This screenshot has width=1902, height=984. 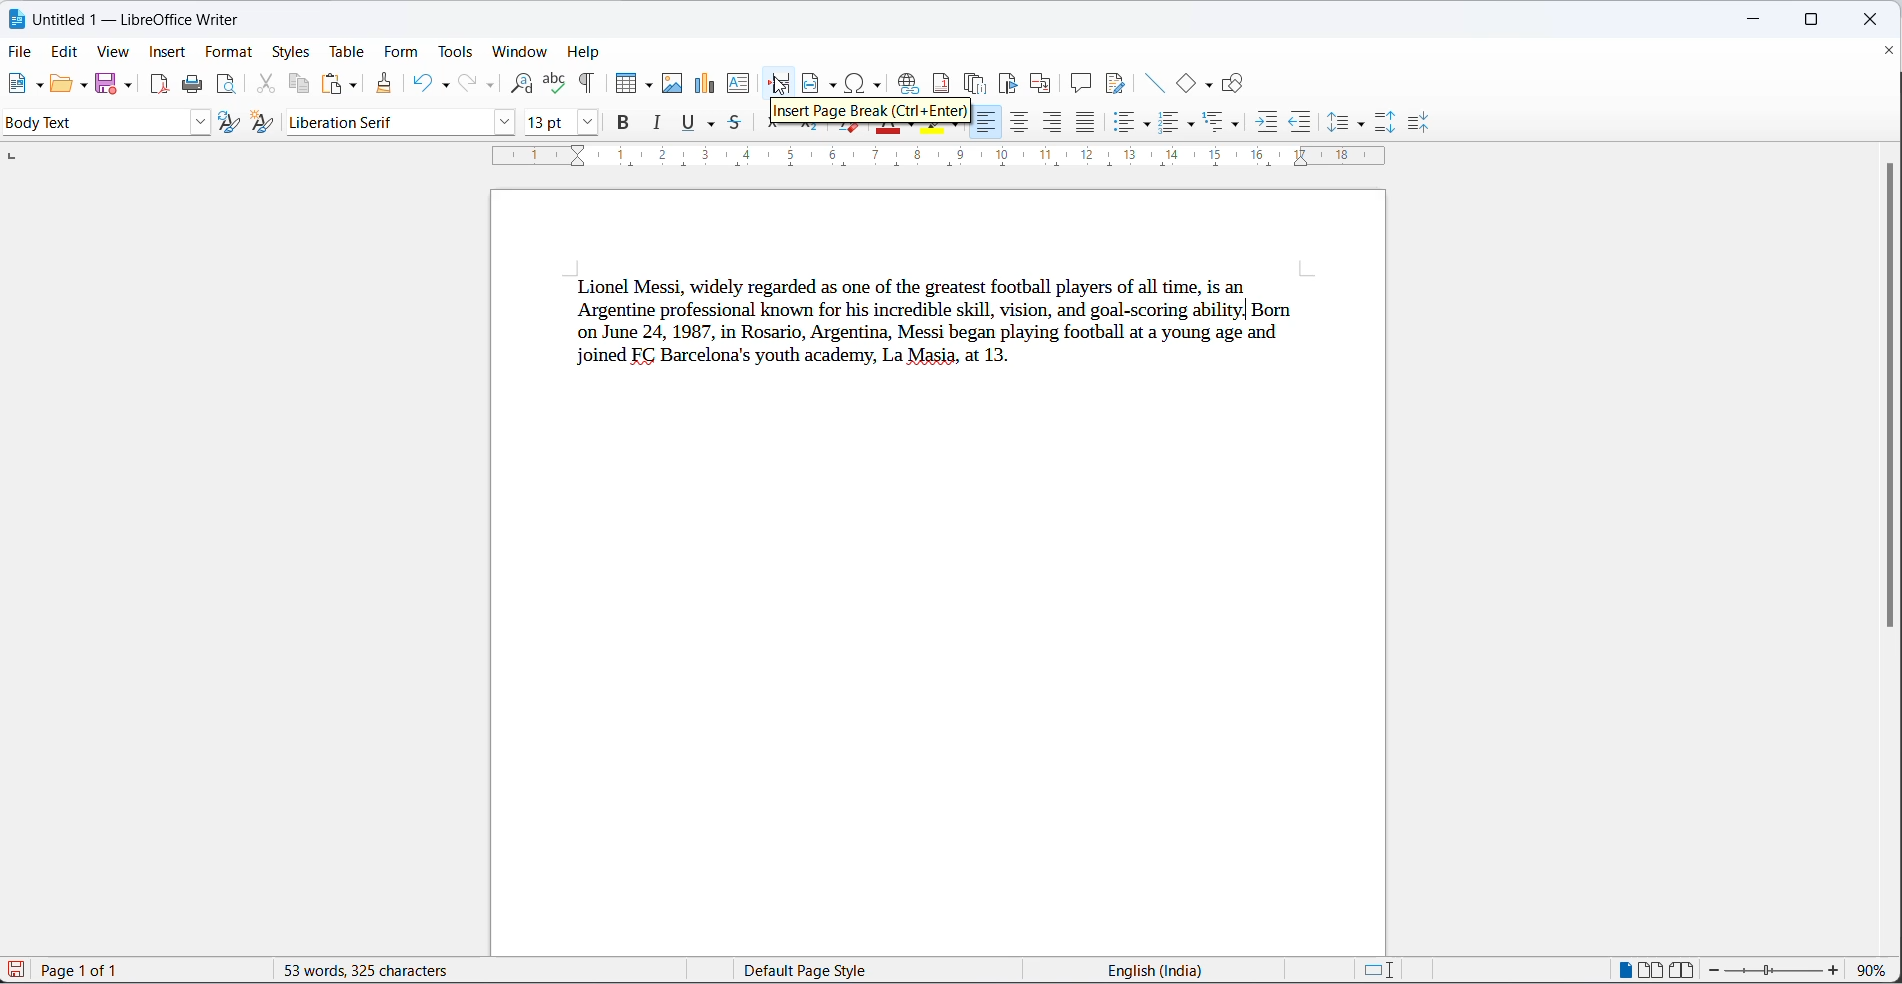 What do you see at coordinates (652, 86) in the screenshot?
I see `table grid` at bounding box center [652, 86].